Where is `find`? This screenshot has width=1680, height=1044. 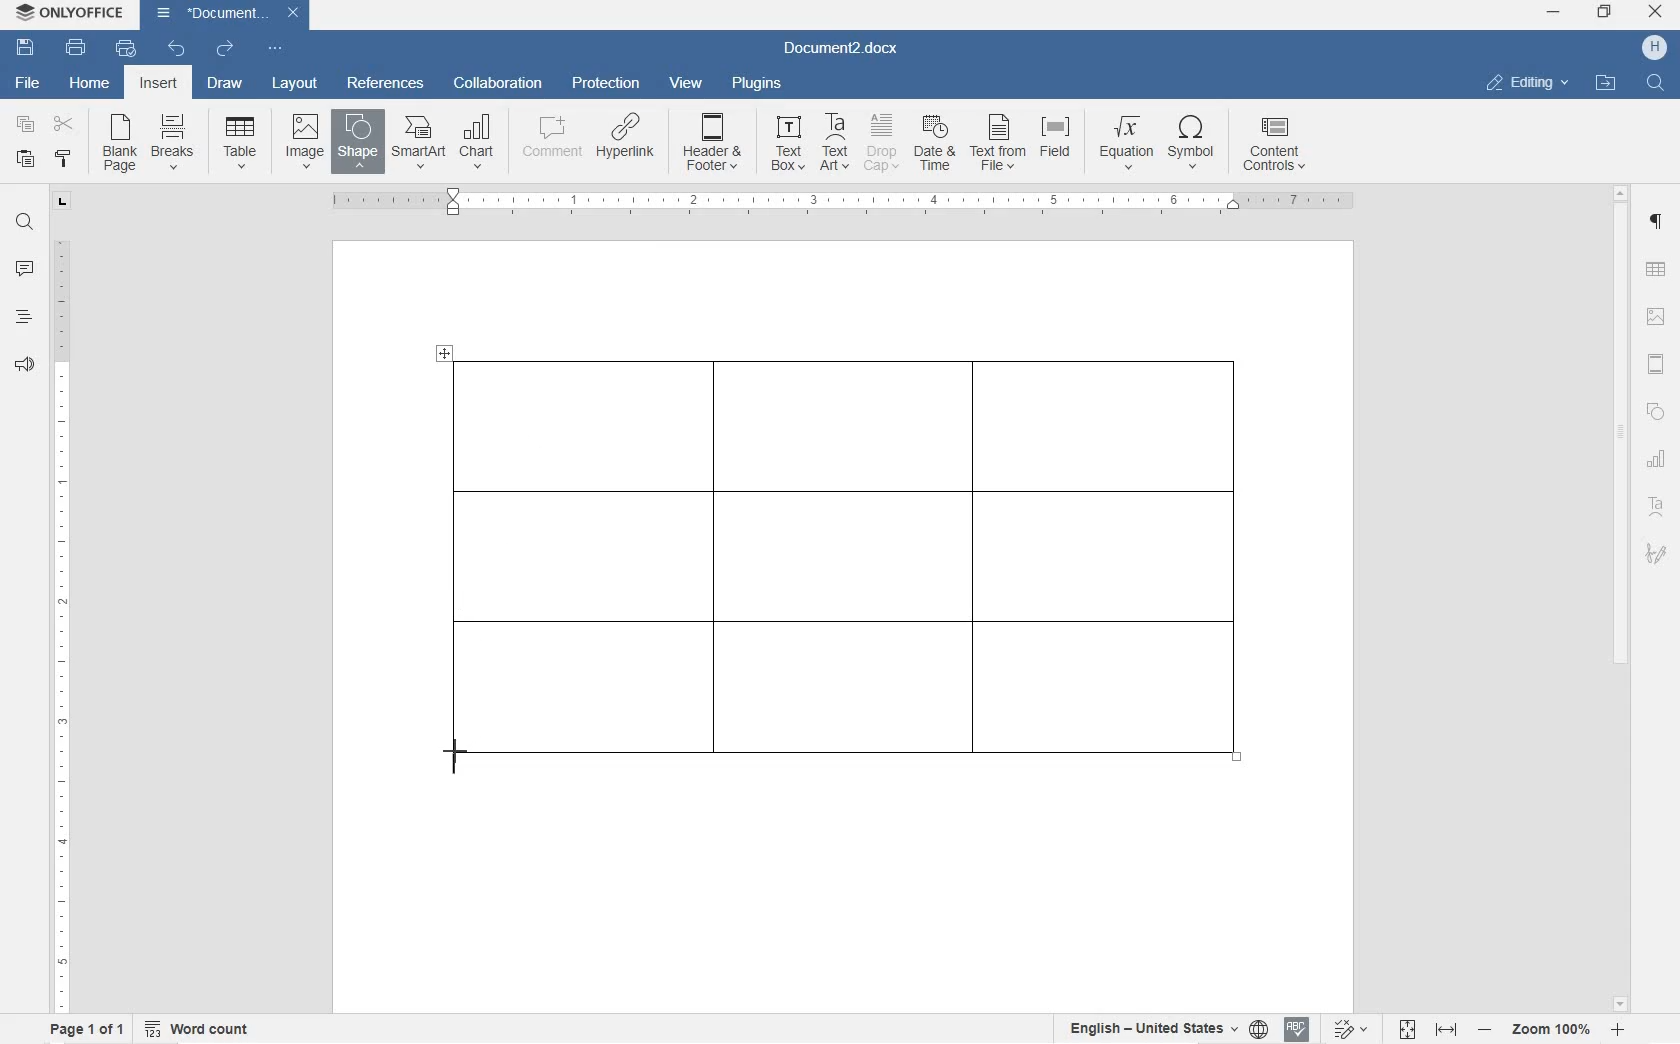
find is located at coordinates (26, 224).